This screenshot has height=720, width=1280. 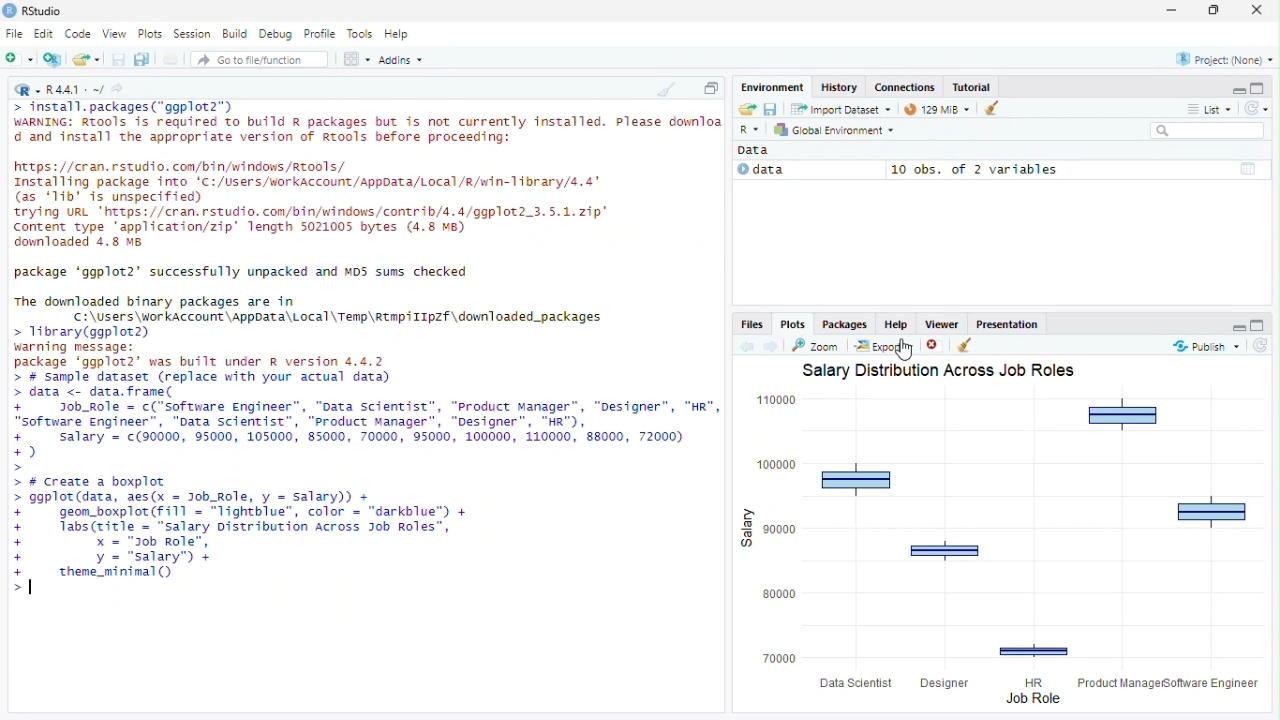 What do you see at coordinates (937, 109) in the screenshot?
I see `current memory usage - 129MiB` at bounding box center [937, 109].